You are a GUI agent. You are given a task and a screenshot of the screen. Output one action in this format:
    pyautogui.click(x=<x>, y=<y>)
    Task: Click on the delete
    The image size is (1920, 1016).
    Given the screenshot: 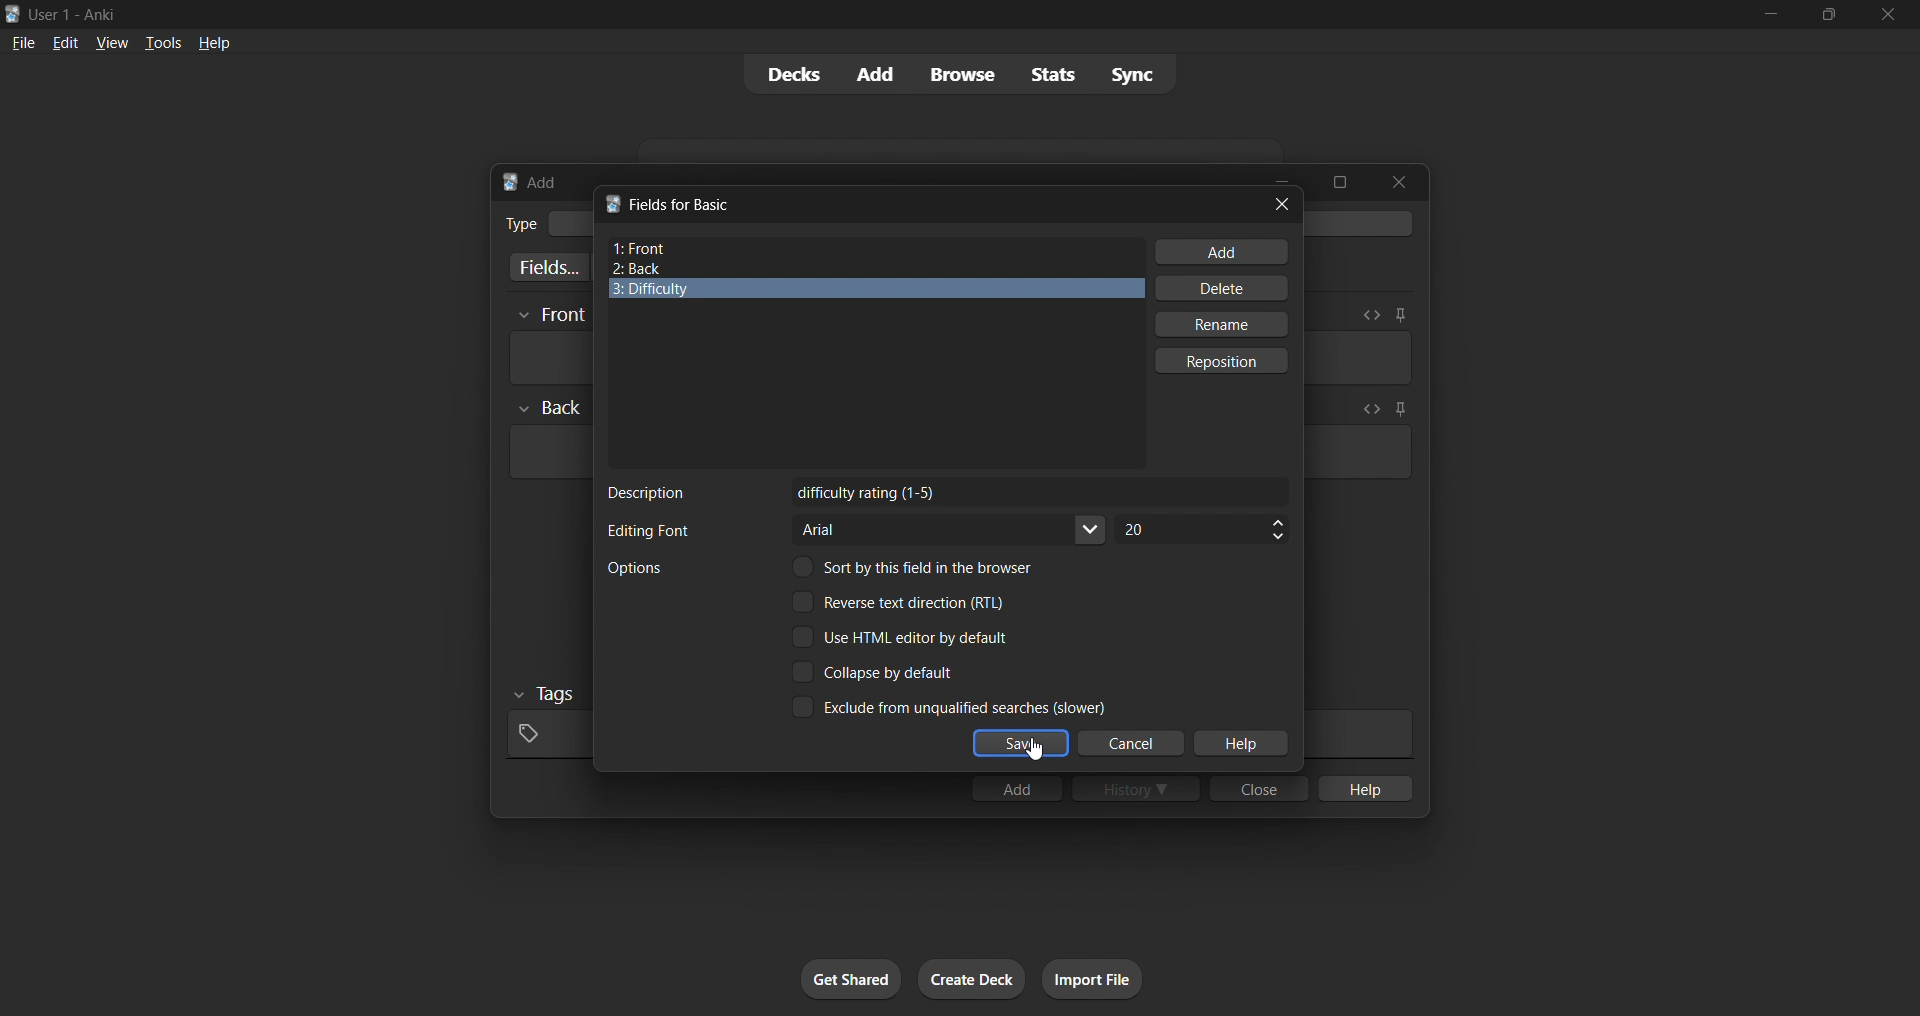 What is the action you would take?
    pyautogui.click(x=1224, y=288)
    